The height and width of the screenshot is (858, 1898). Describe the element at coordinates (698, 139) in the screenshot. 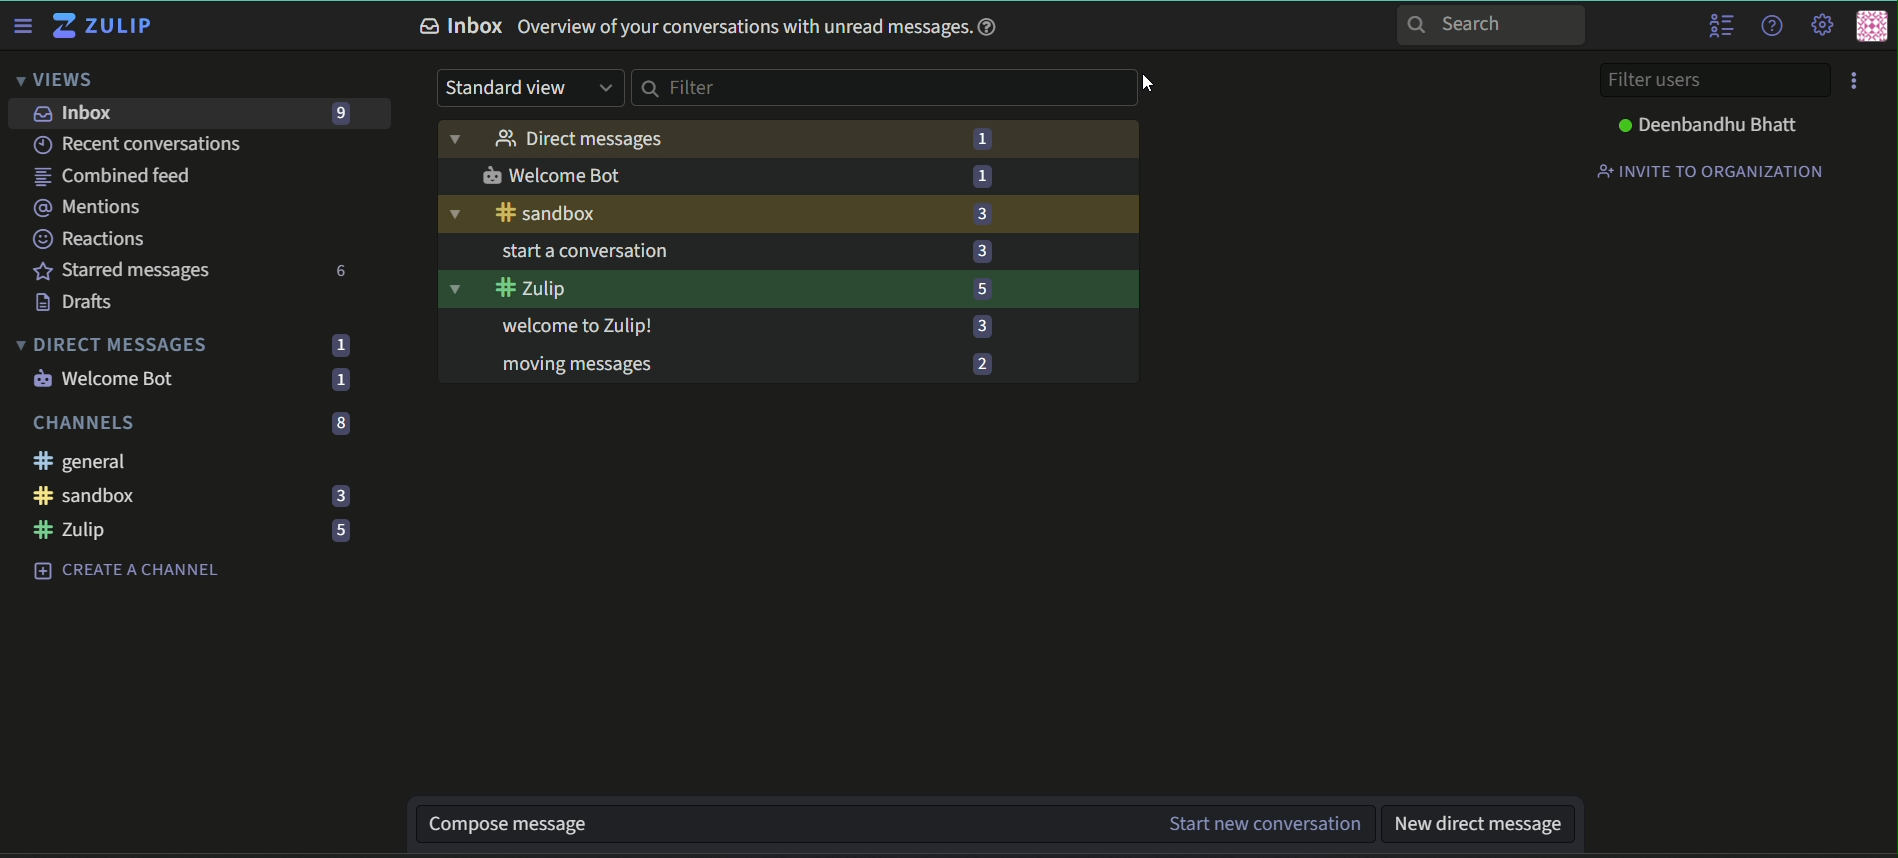

I see `Direct messages` at that location.